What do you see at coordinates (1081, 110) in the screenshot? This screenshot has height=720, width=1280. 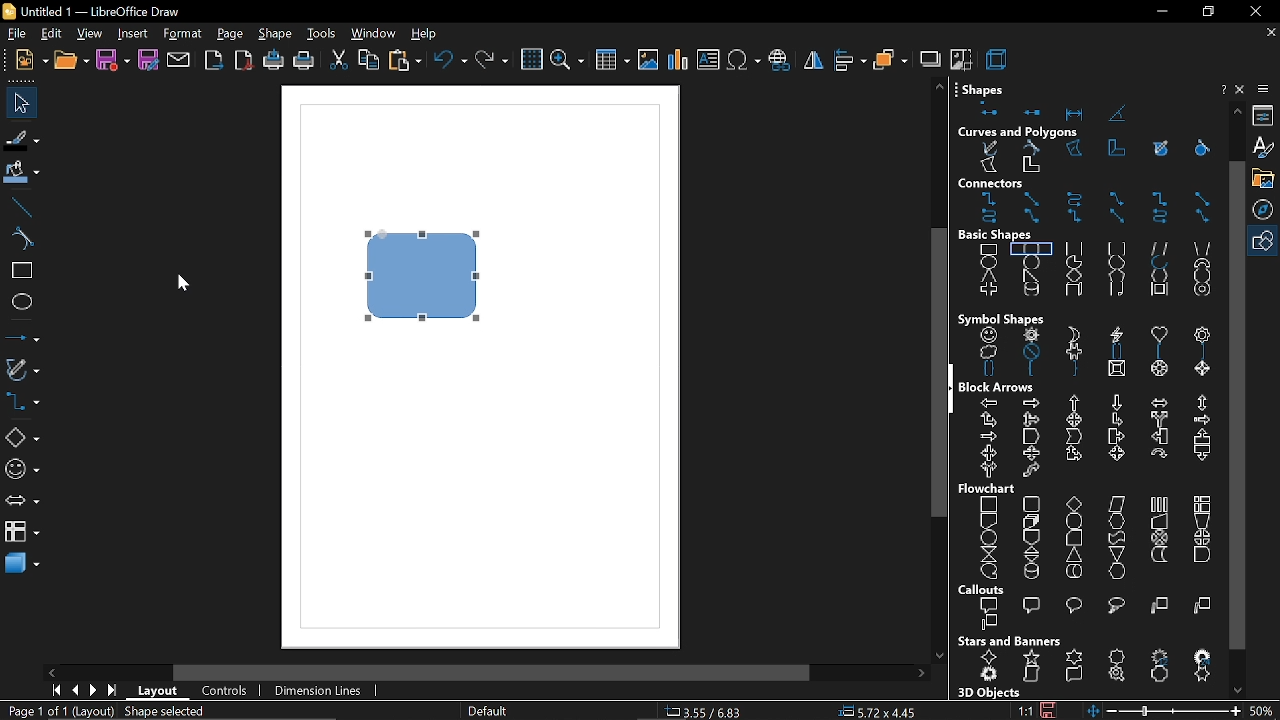 I see `shapes` at bounding box center [1081, 110].